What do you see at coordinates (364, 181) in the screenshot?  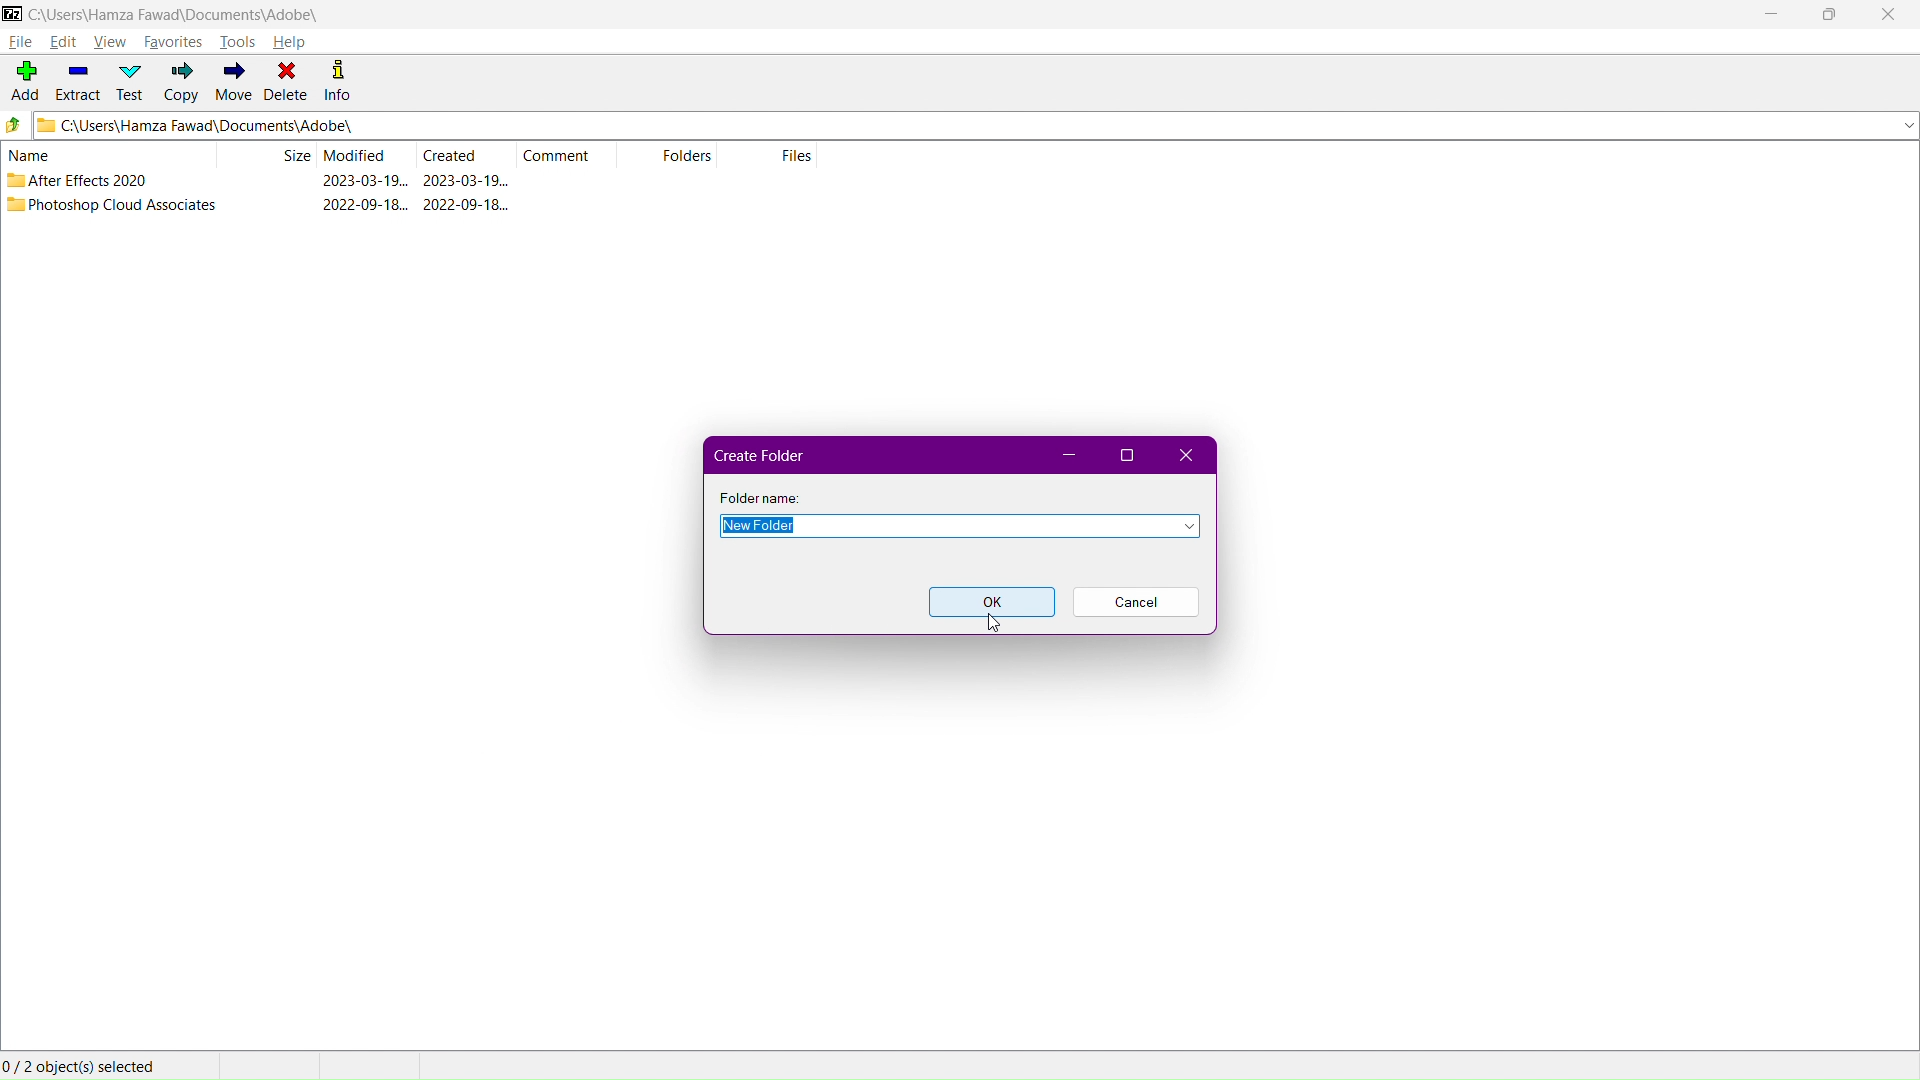 I see `modified date & time` at bounding box center [364, 181].